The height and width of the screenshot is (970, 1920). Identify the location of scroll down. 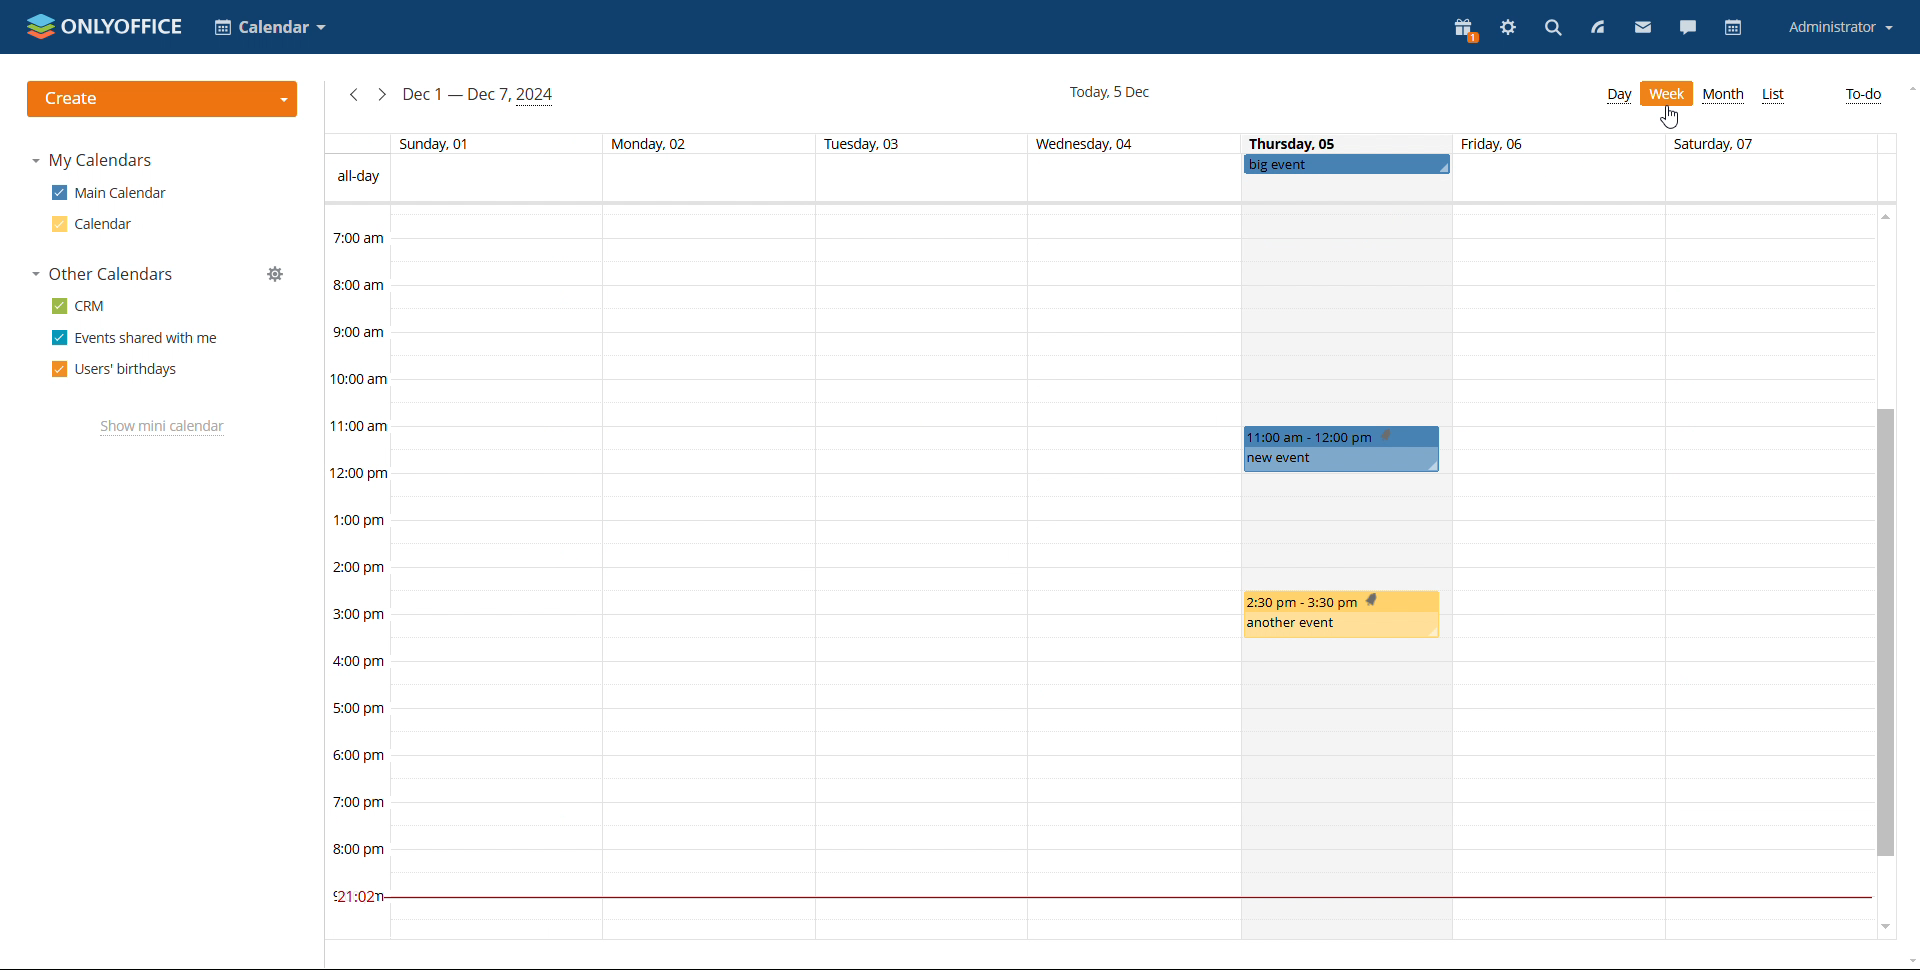
(1886, 928).